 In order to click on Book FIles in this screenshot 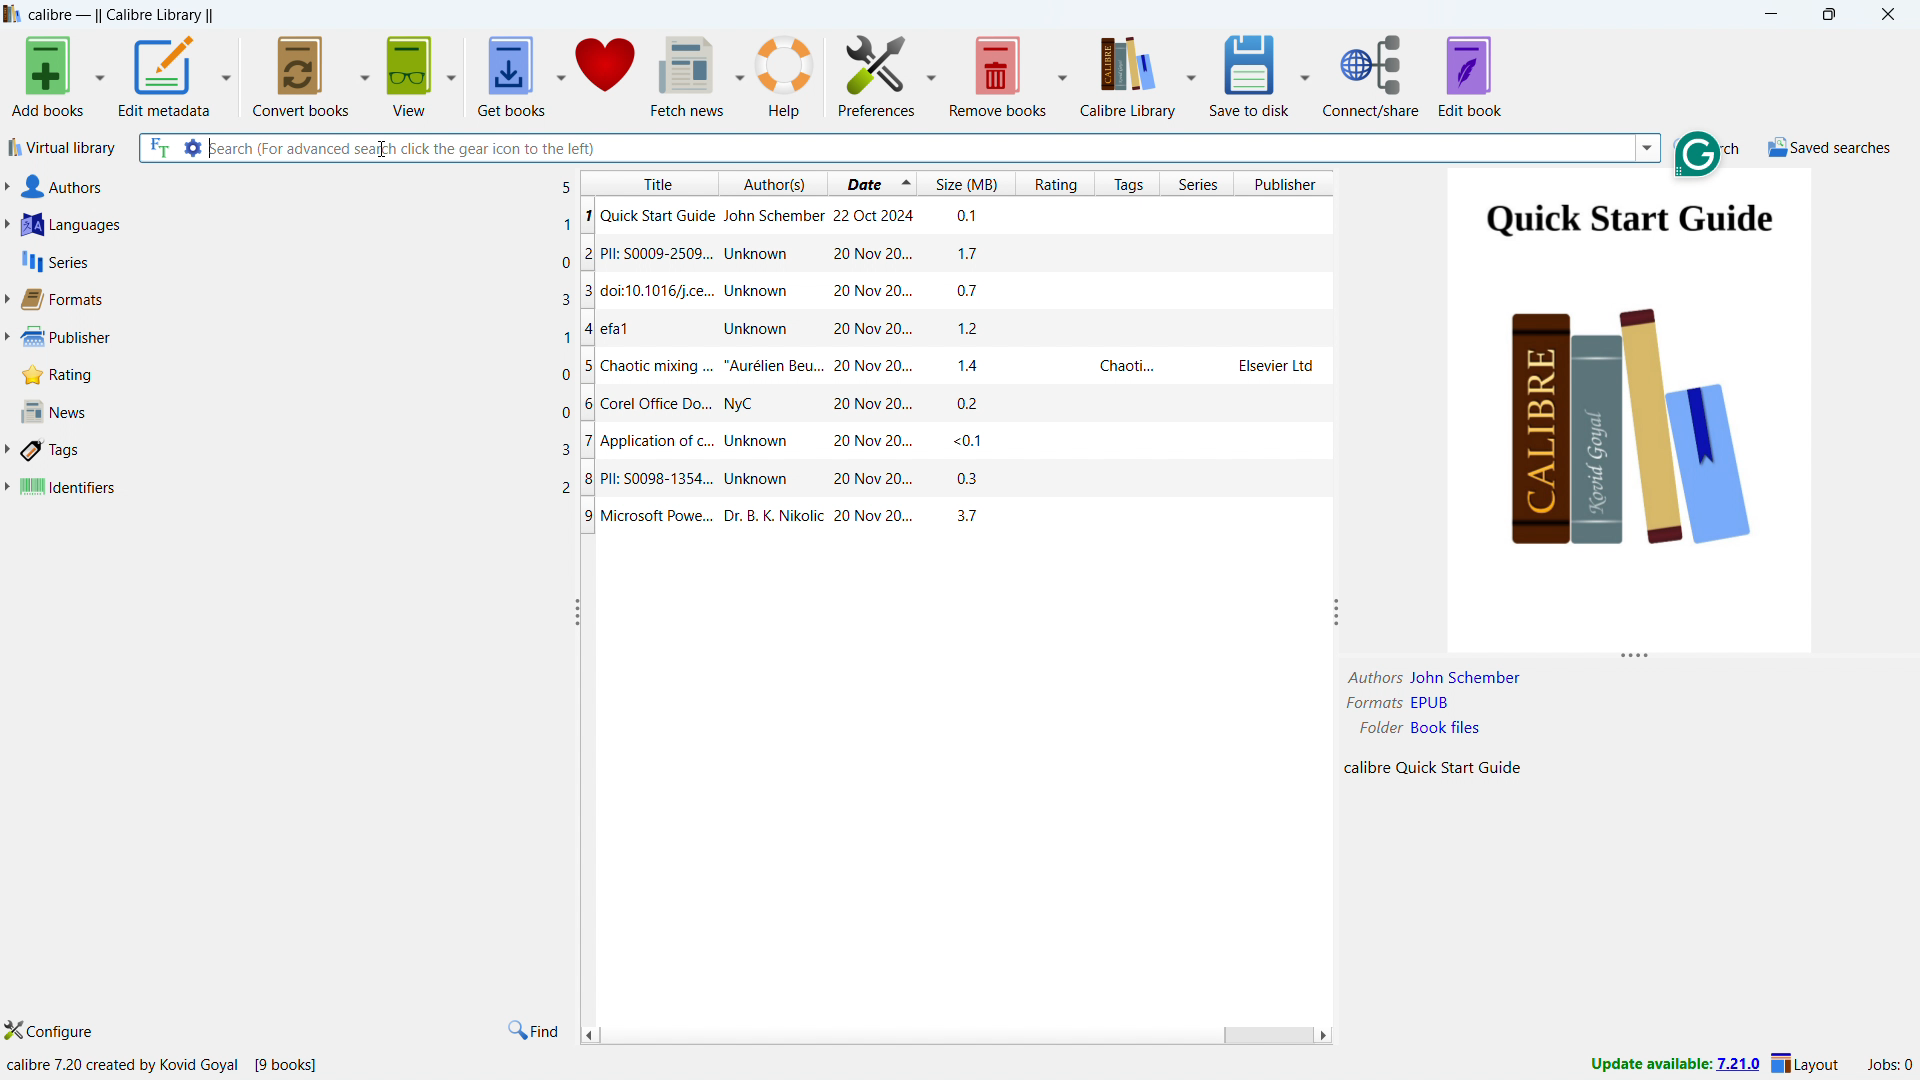, I will do `click(1454, 731)`.